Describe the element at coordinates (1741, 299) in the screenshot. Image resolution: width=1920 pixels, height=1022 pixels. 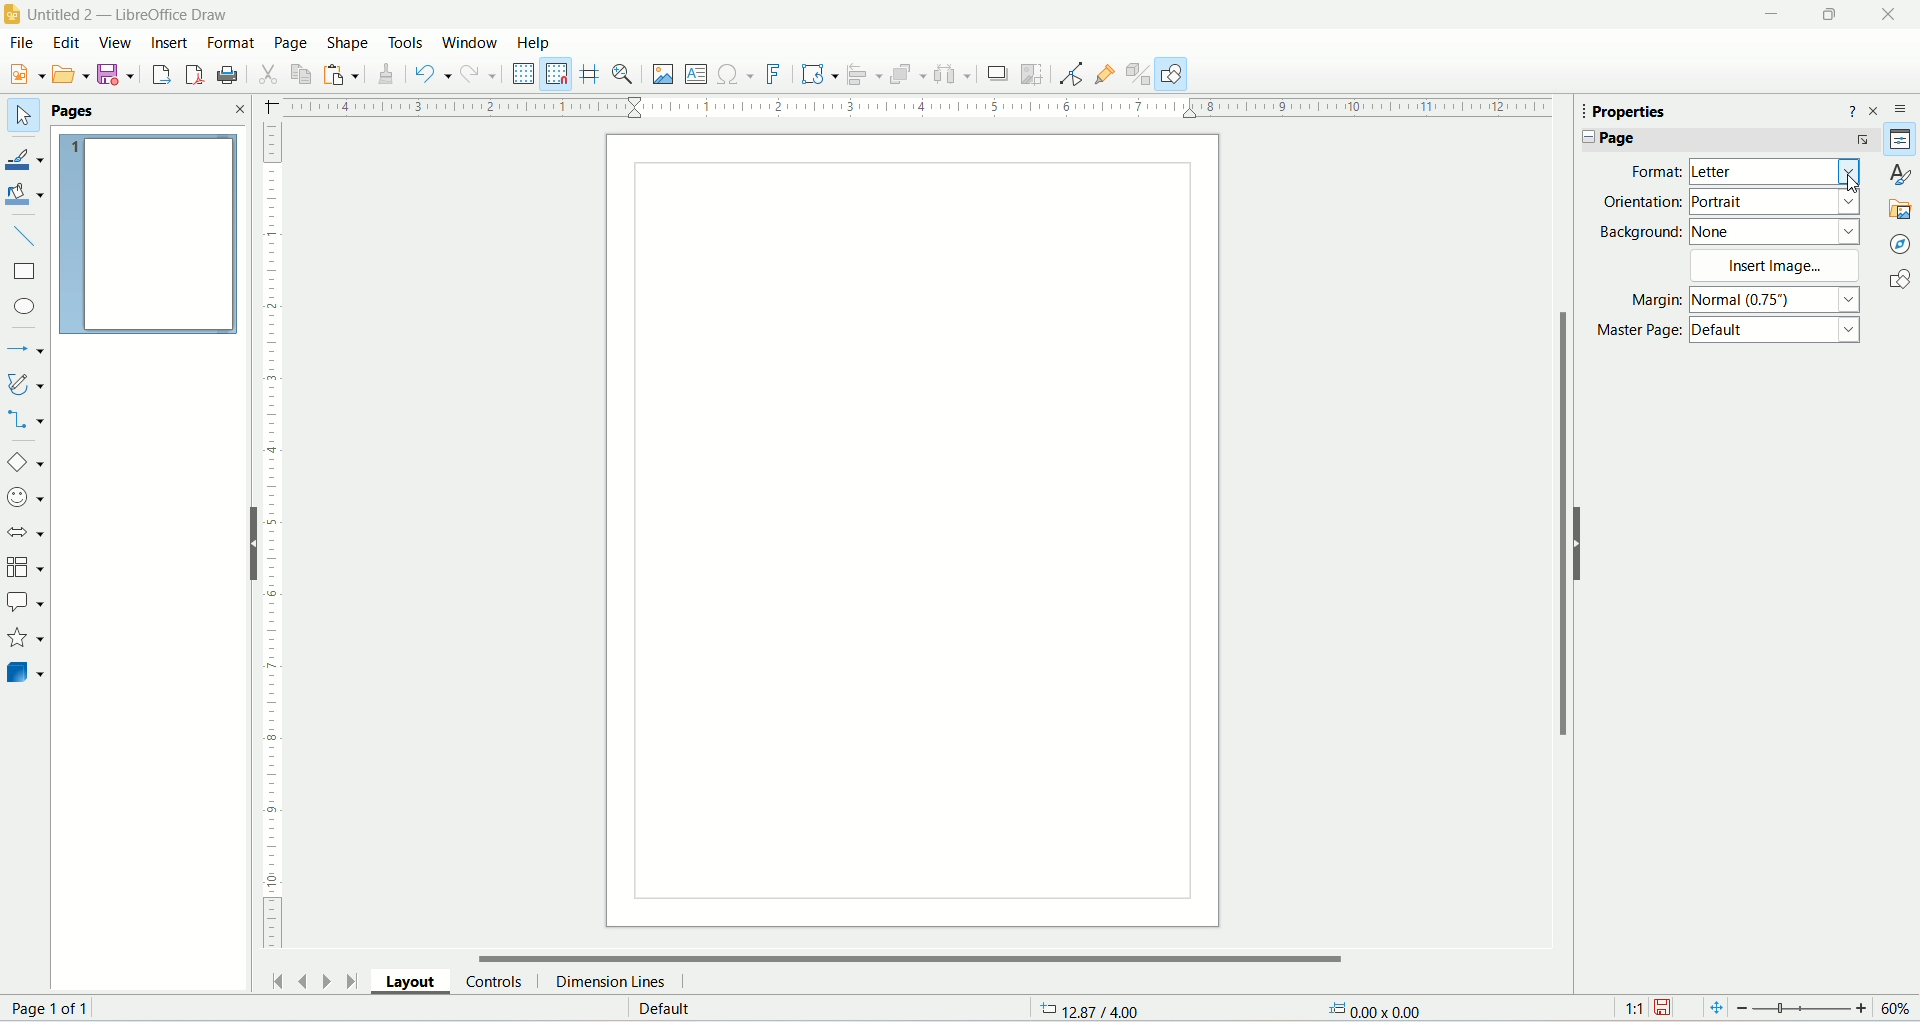
I see `margin` at that location.